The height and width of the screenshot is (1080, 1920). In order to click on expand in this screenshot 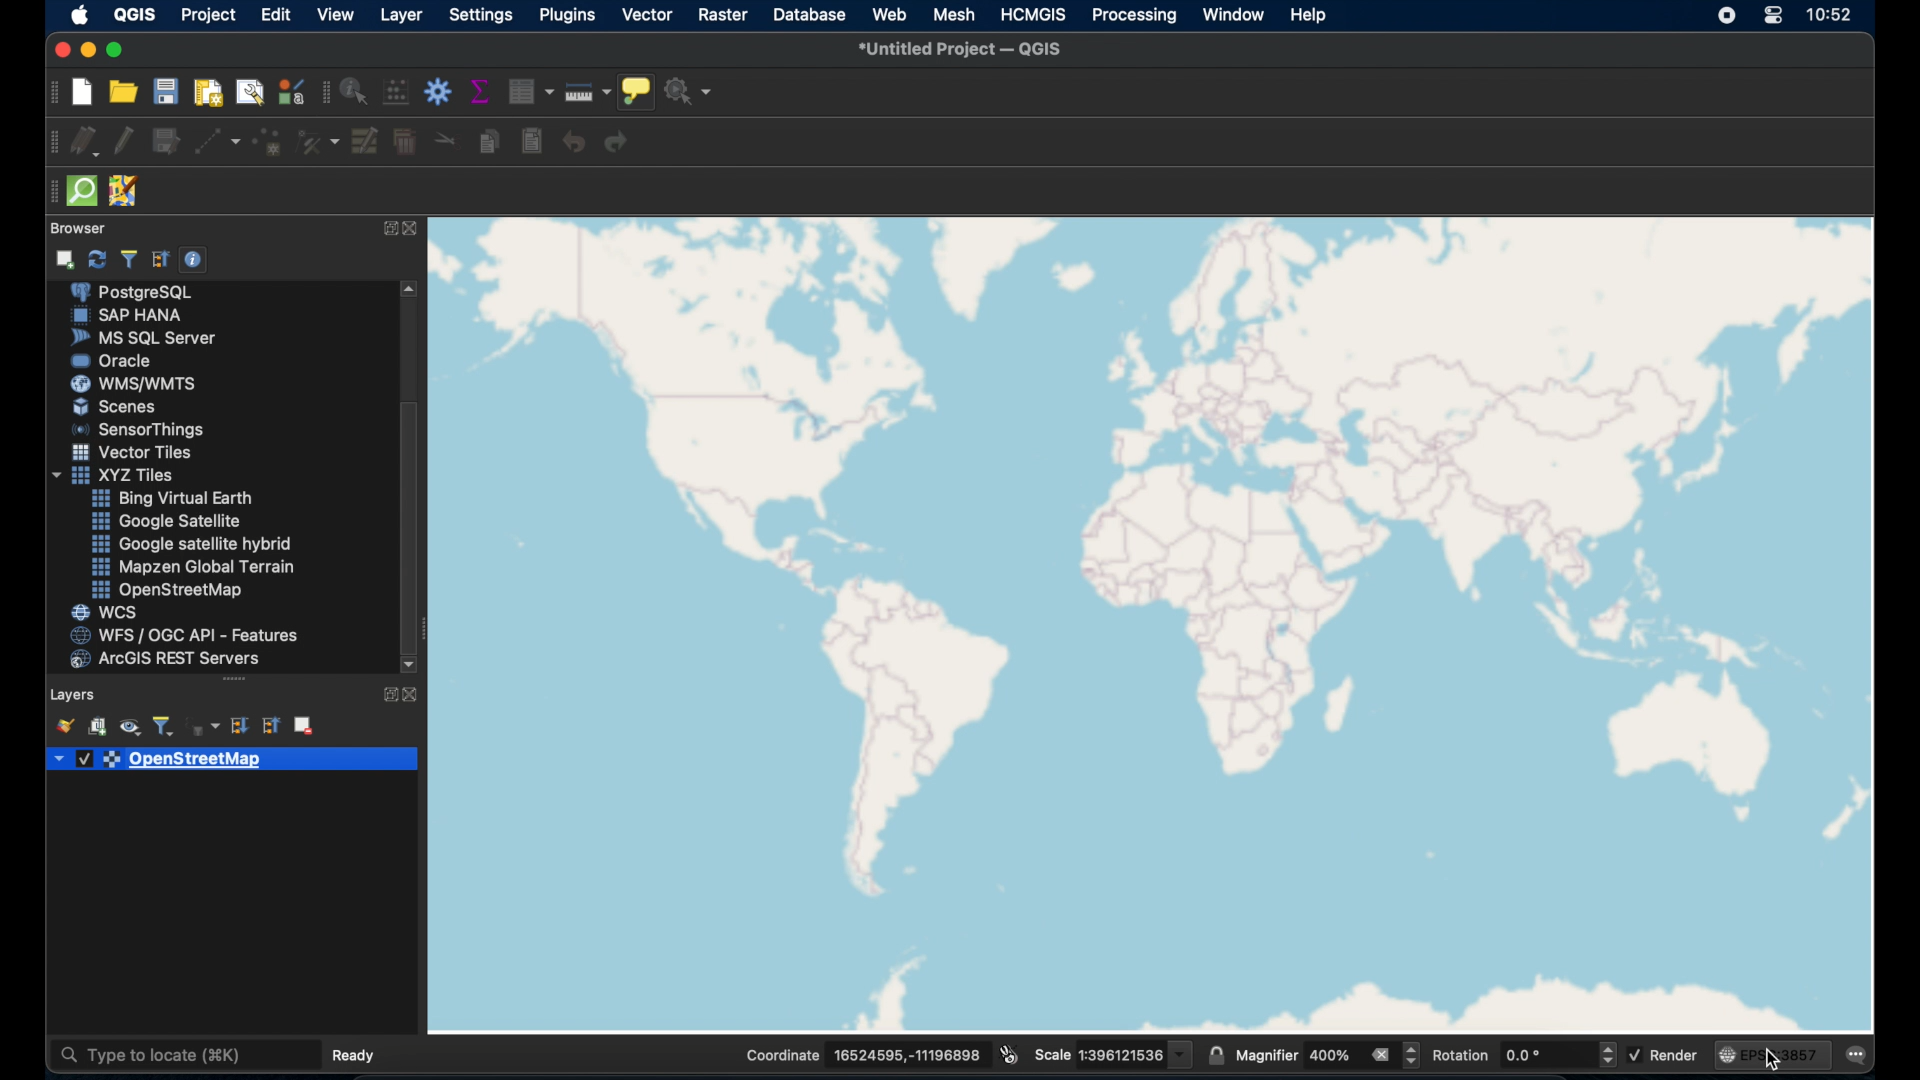, I will do `click(386, 696)`.